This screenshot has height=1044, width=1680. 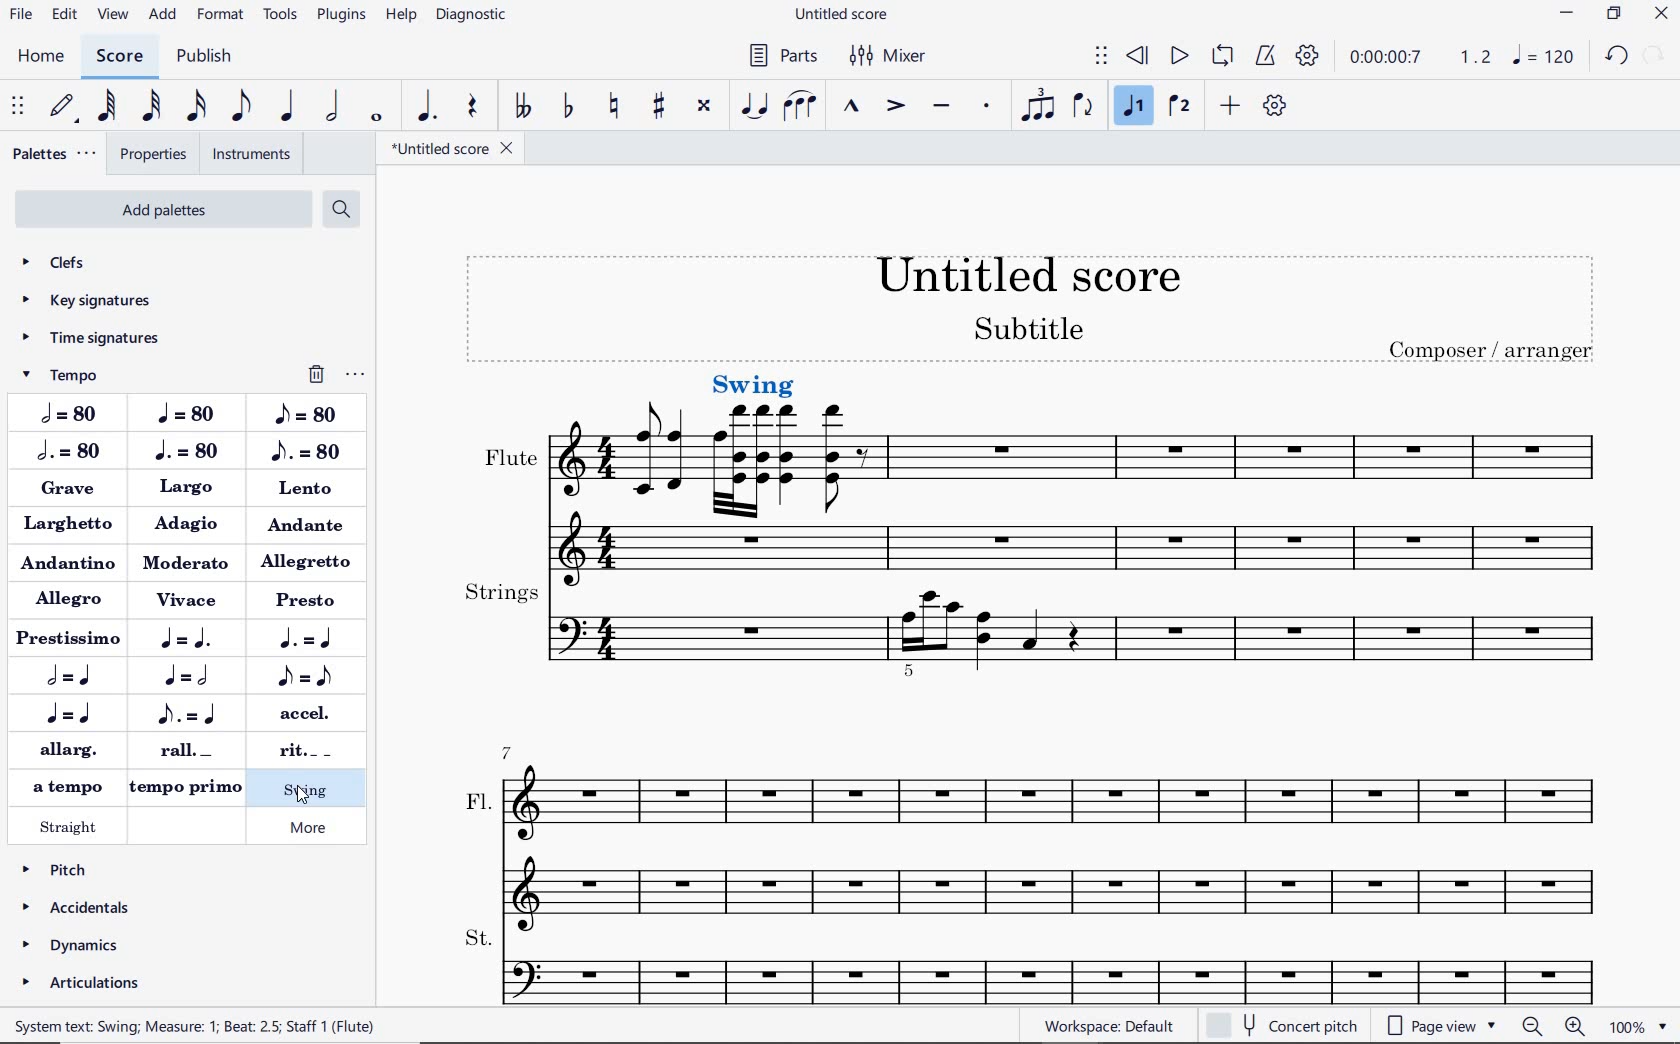 What do you see at coordinates (283, 17) in the screenshot?
I see `tools` at bounding box center [283, 17].